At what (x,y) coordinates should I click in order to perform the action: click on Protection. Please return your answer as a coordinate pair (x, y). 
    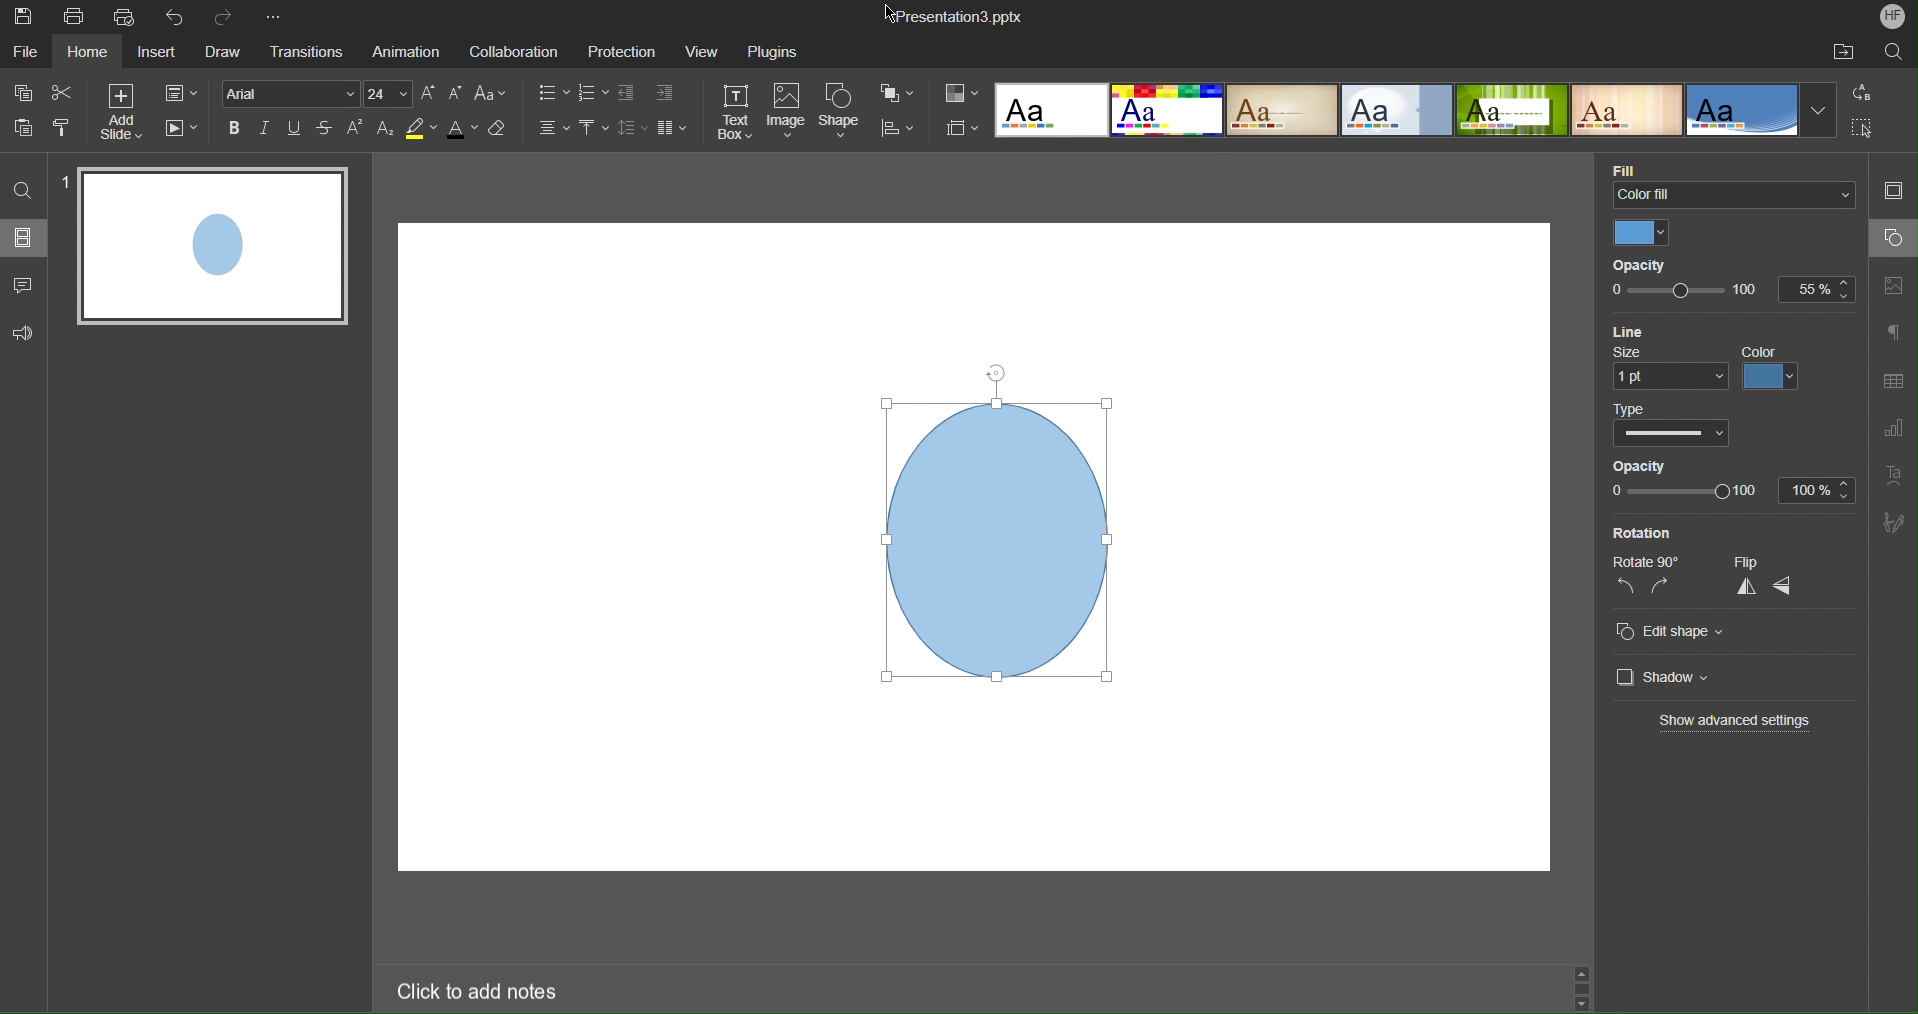
    Looking at the image, I should click on (624, 51).